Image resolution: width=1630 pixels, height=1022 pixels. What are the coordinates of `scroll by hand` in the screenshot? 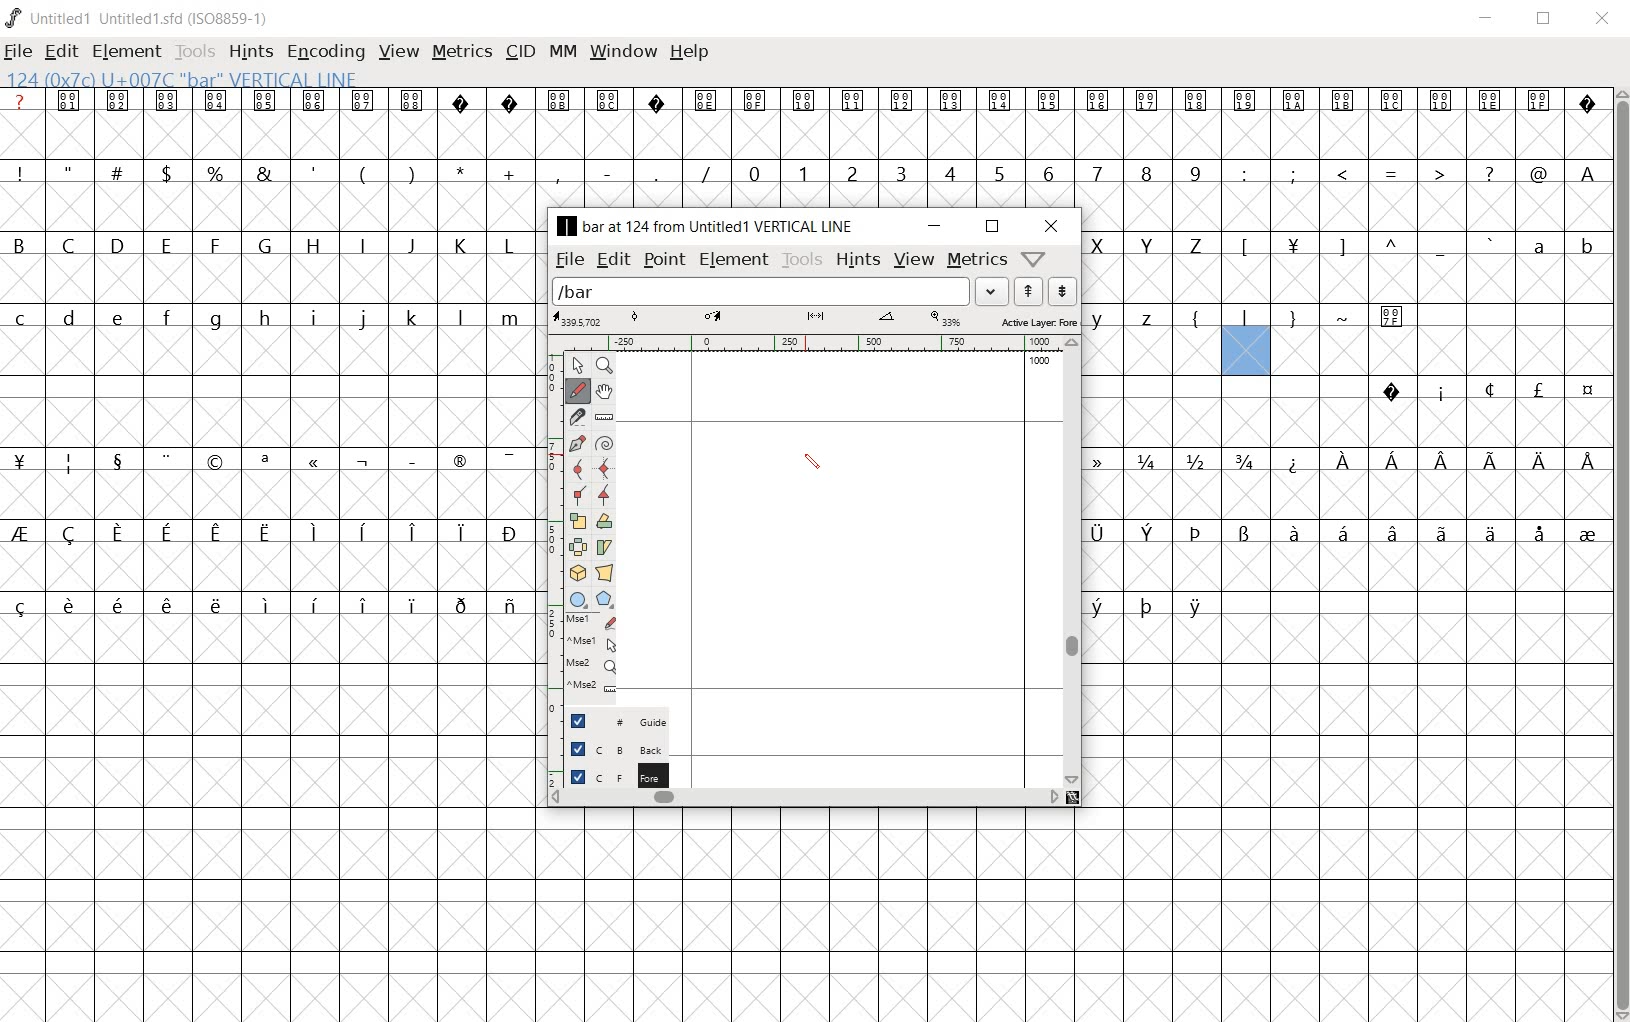 It's located at (604, 391).